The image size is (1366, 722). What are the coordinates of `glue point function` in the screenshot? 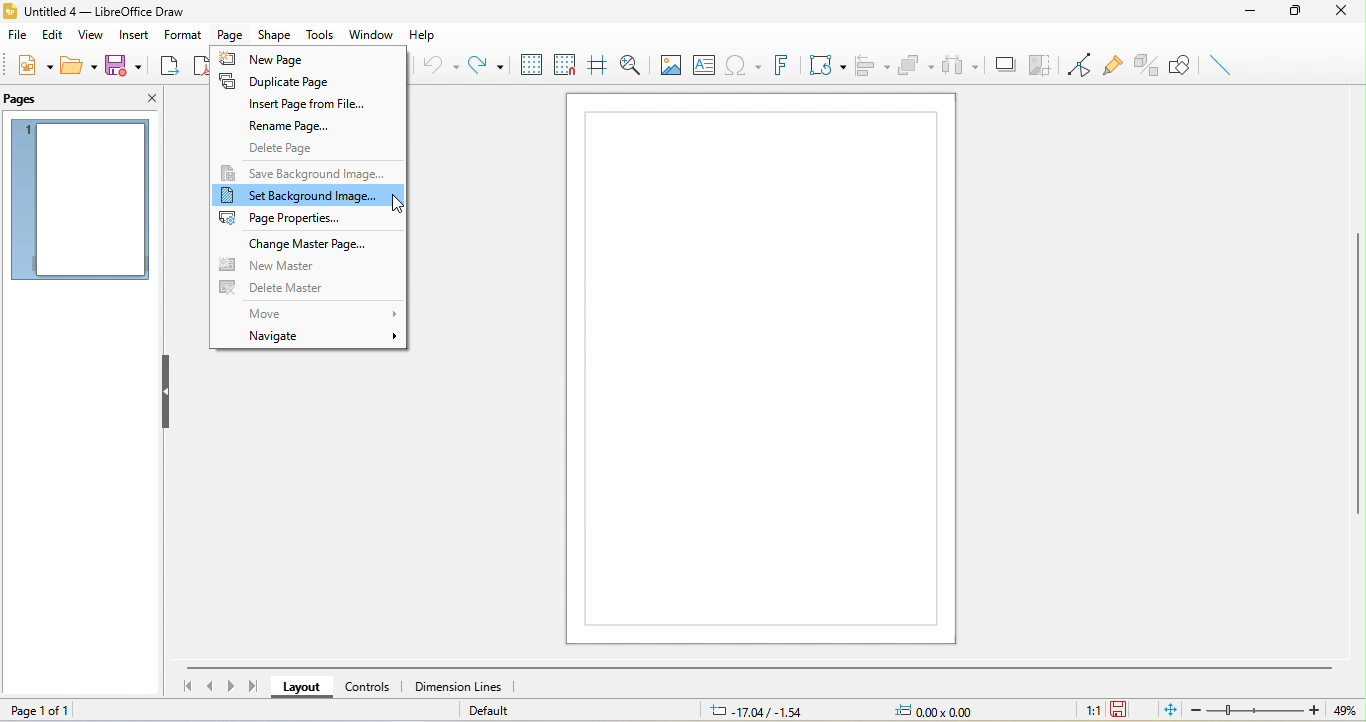 It's located at (1113, 62).